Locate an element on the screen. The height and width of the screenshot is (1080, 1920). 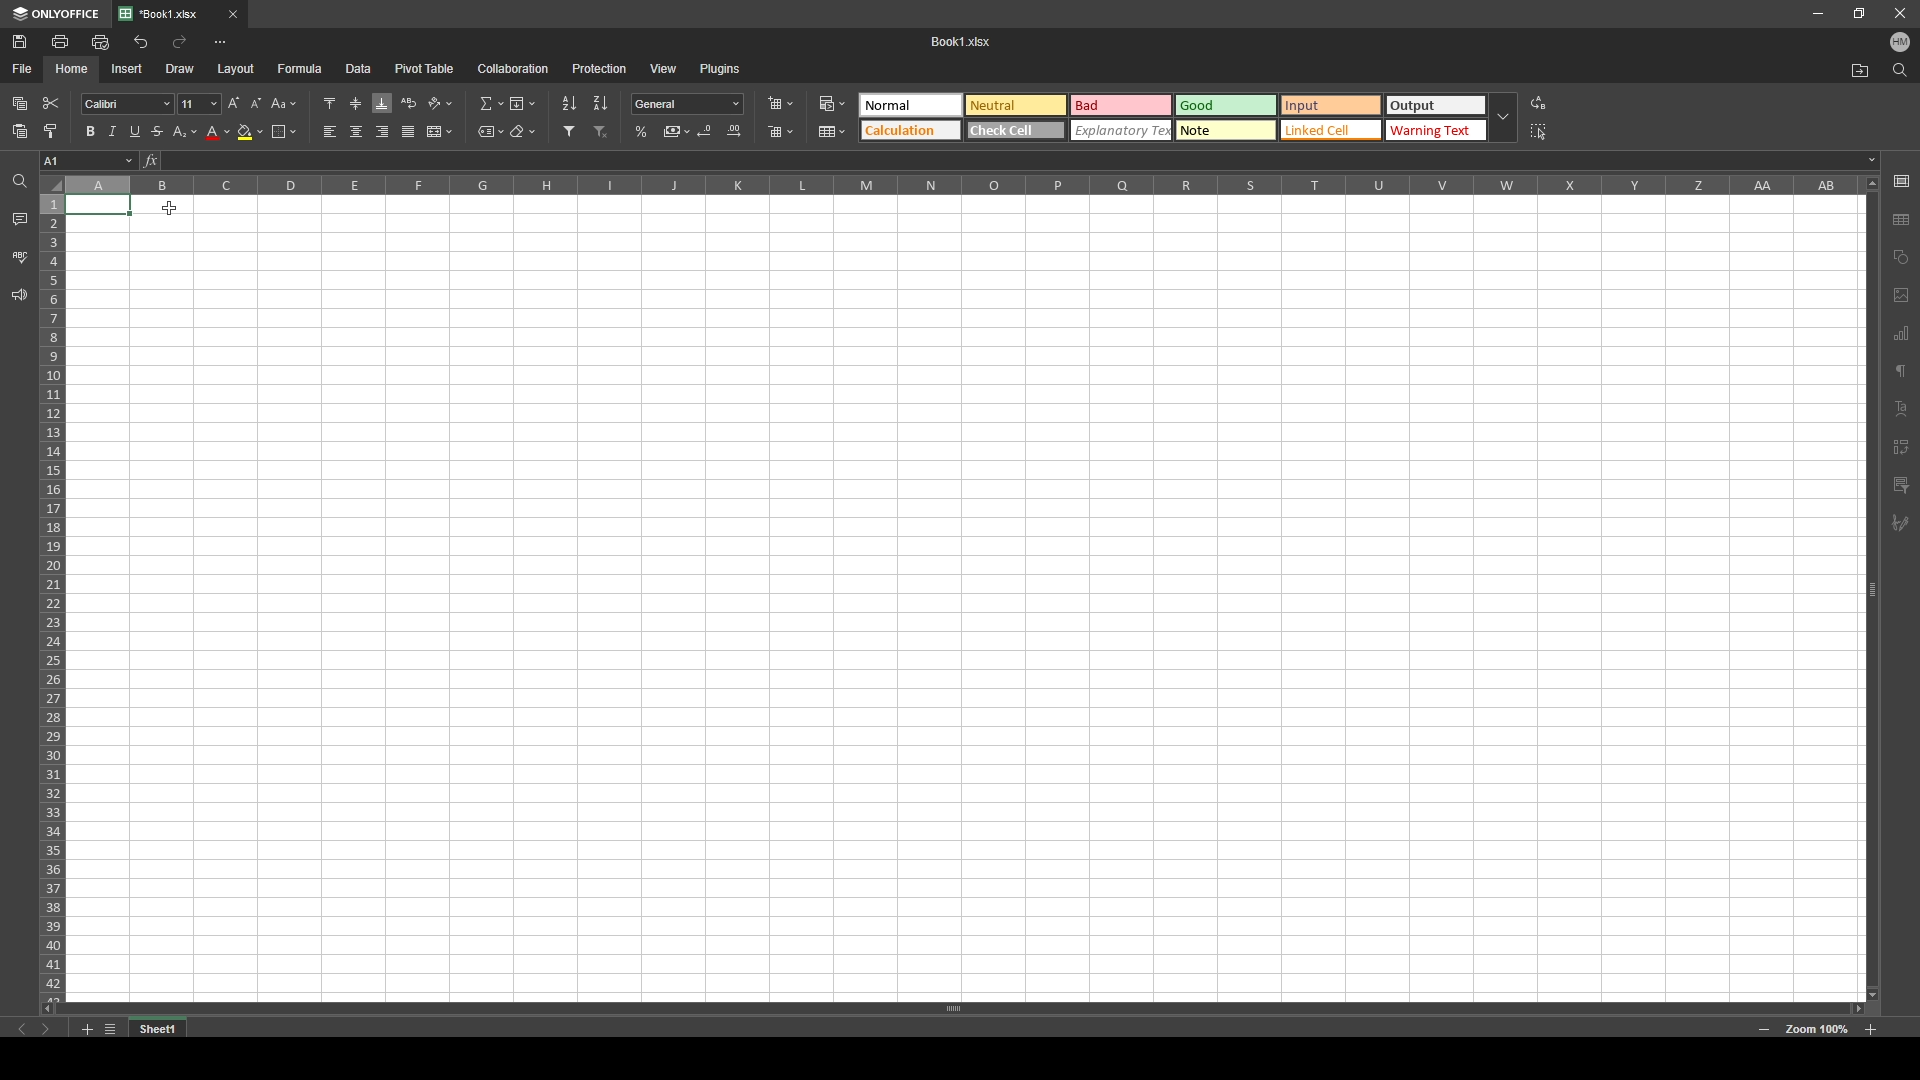
change case is located at coordinates (285, 103).